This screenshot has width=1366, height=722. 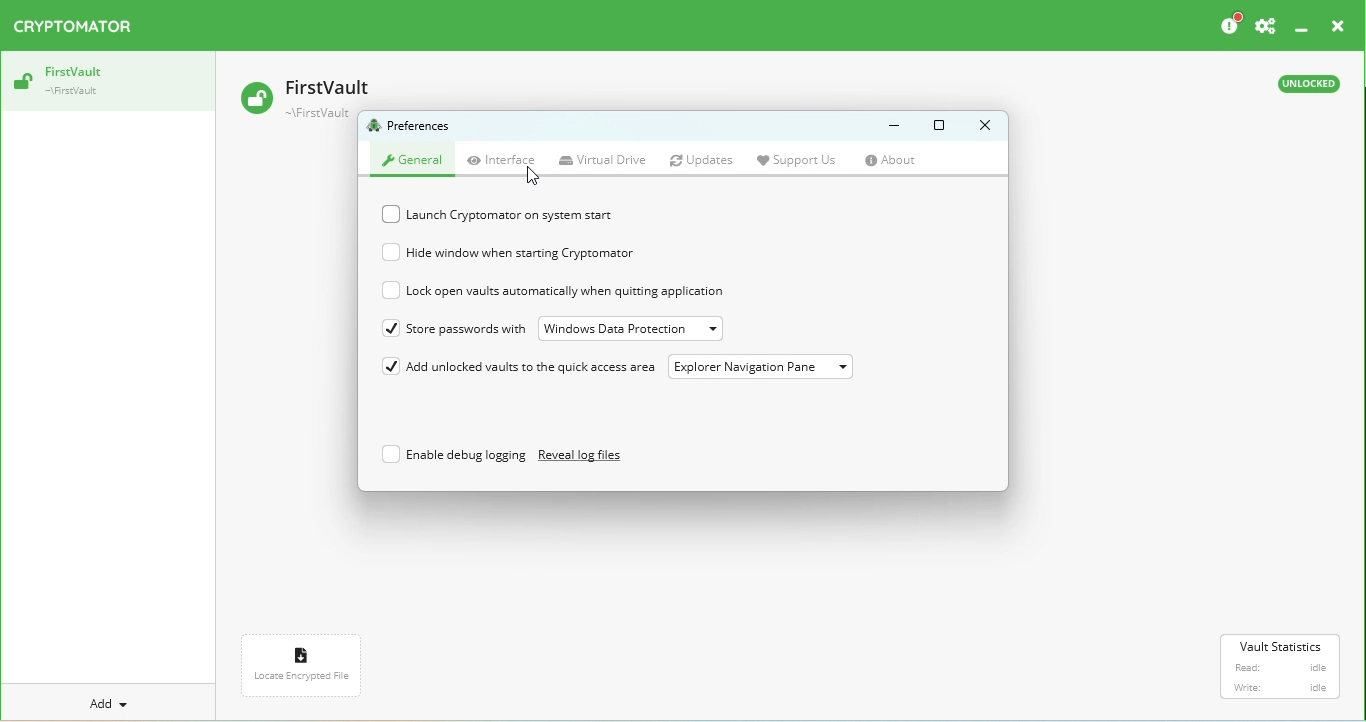 What do you see at coordinates (515, 368) in the screenshot?
I see `Add unlocked vaults to the quick access area` at bounding box center [515, 368].